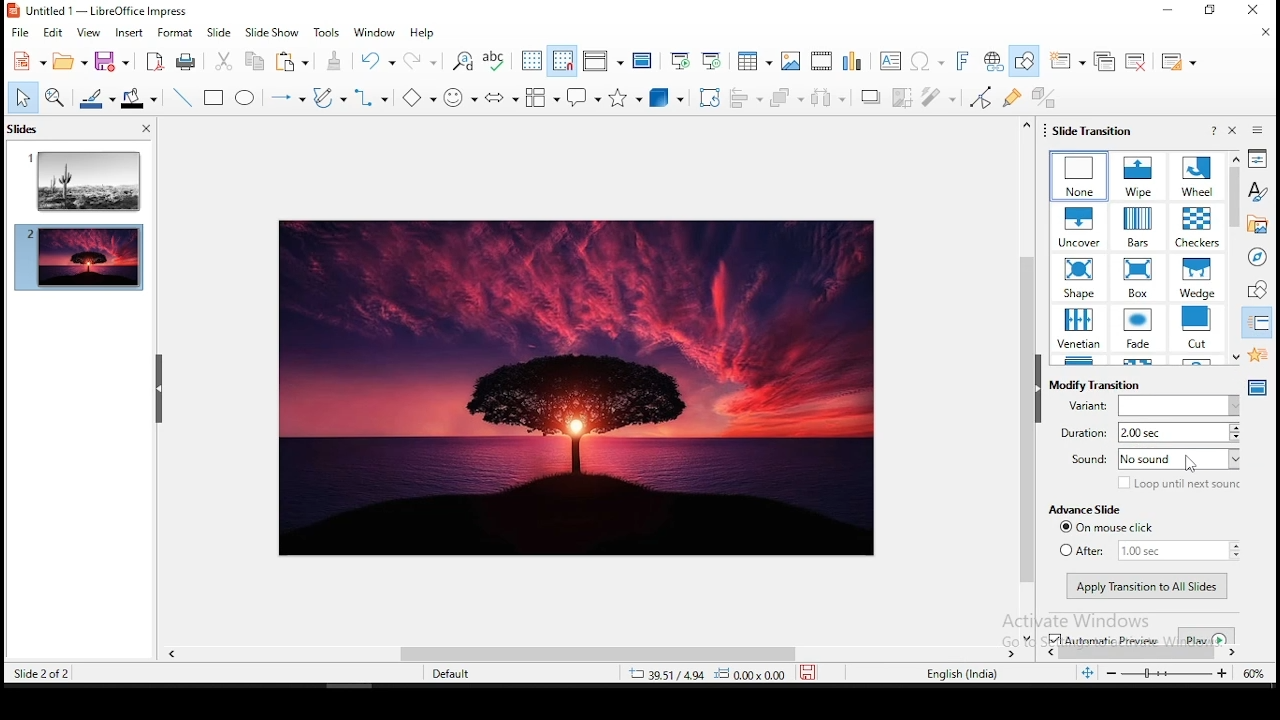 This screenshot has height=720, width=1280. I want to click on view, so click(88, 33).